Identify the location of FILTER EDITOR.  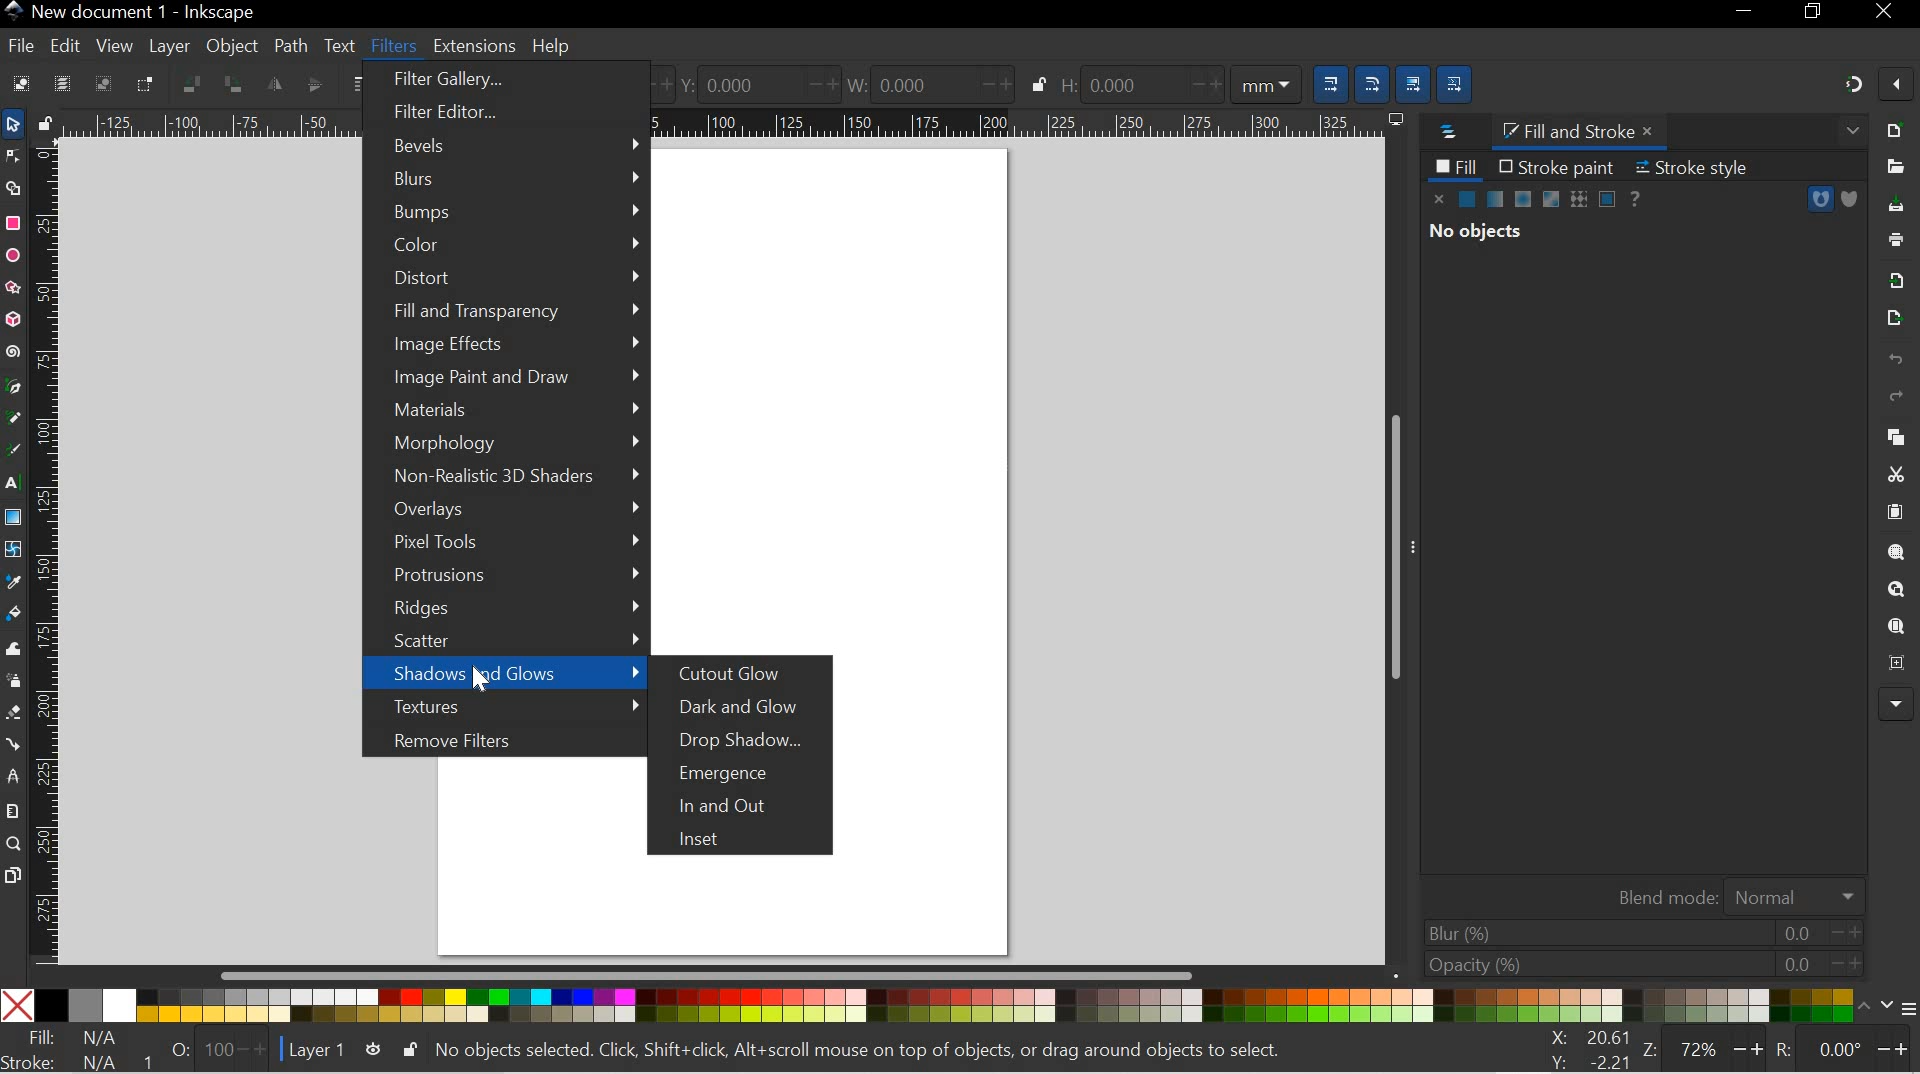
(496, 113).